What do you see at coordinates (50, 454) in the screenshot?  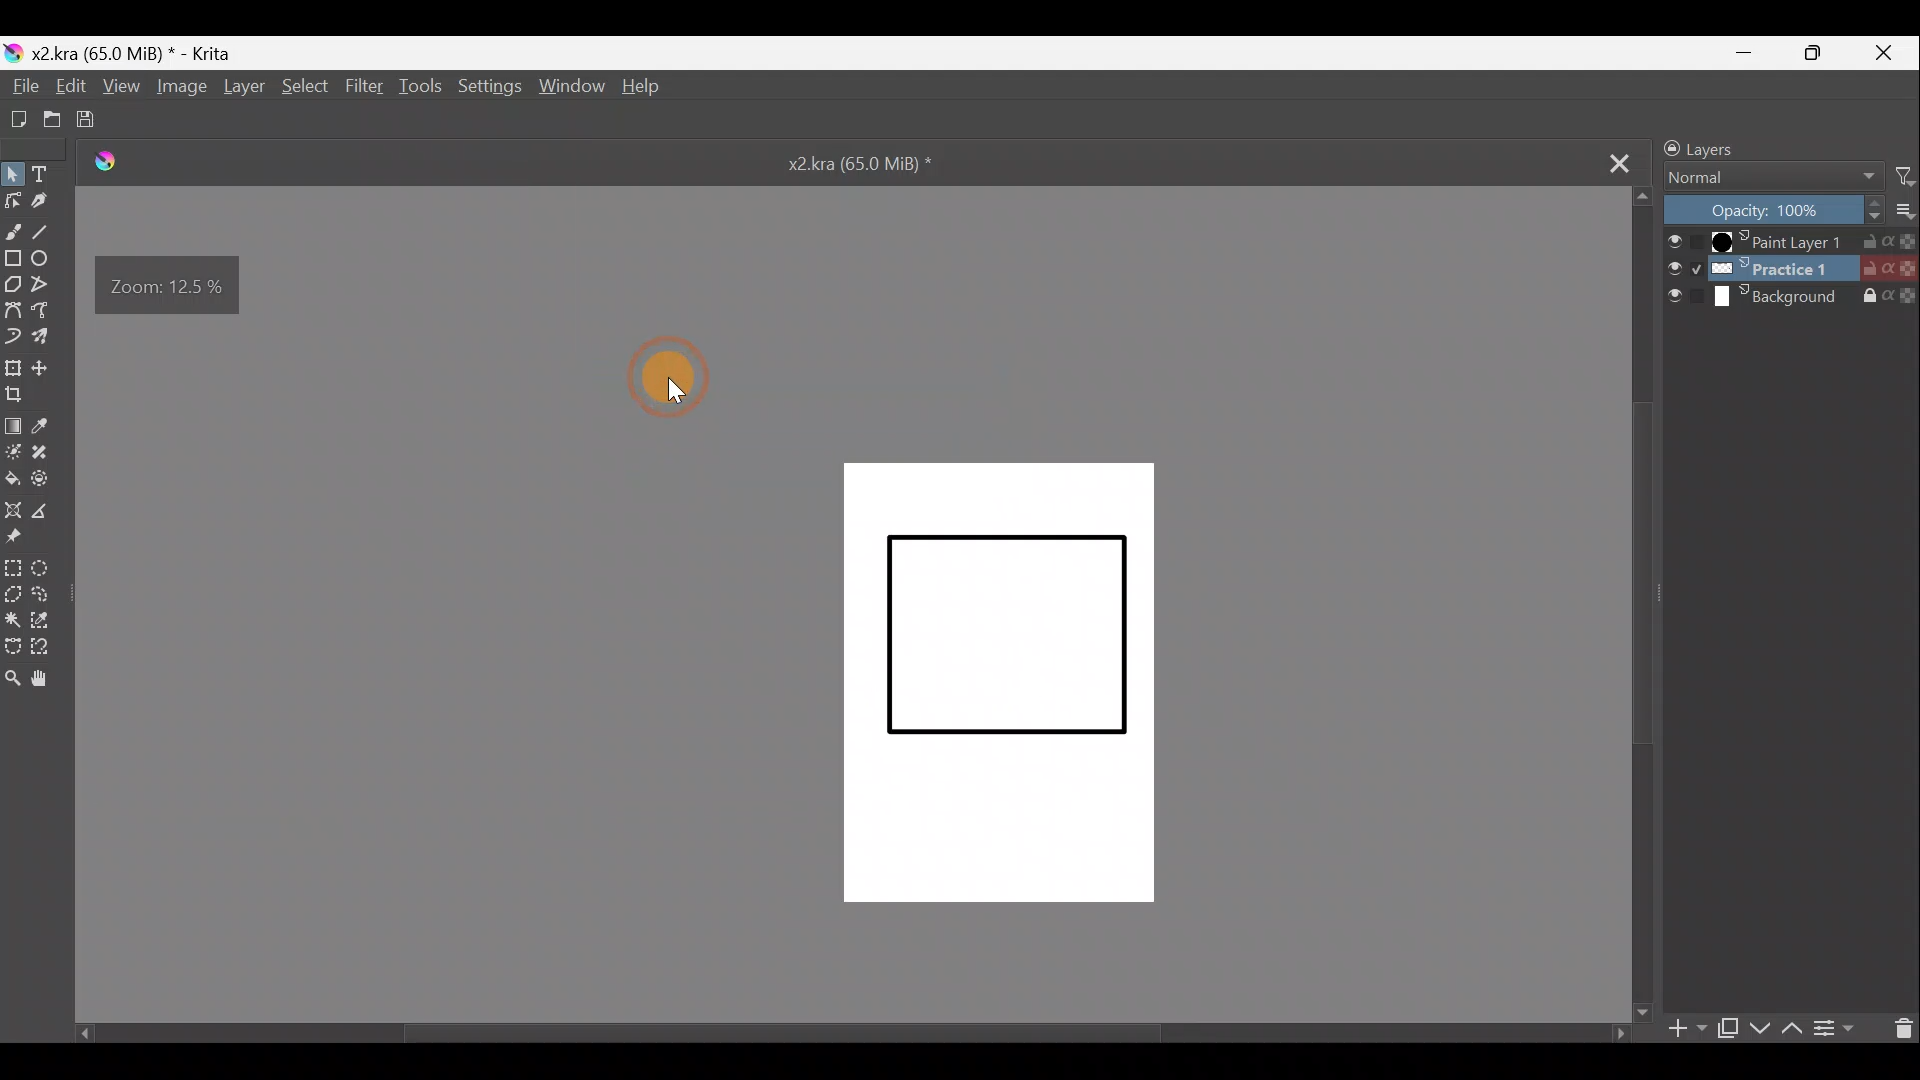 I see `Smart patch tool` at bounding box center [50, 454].